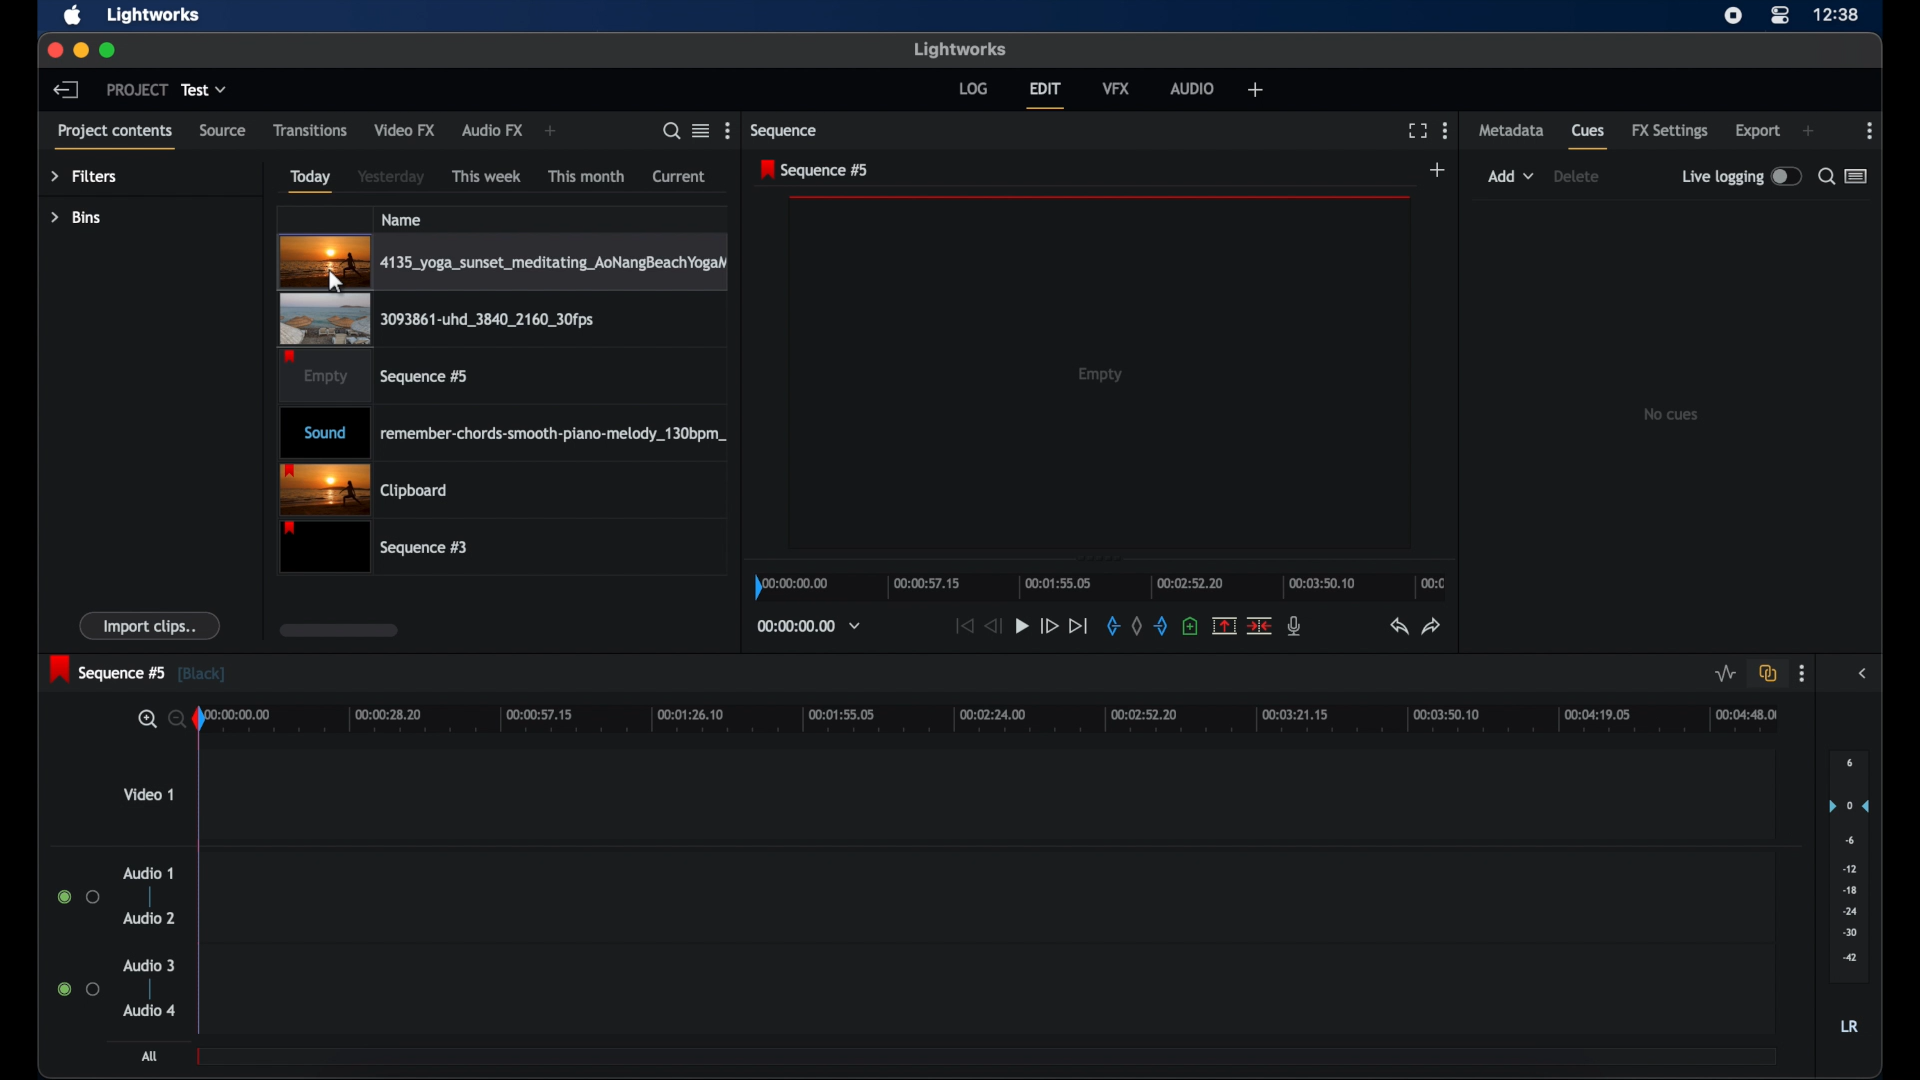  I want to click on radio button, so click(78, 989).